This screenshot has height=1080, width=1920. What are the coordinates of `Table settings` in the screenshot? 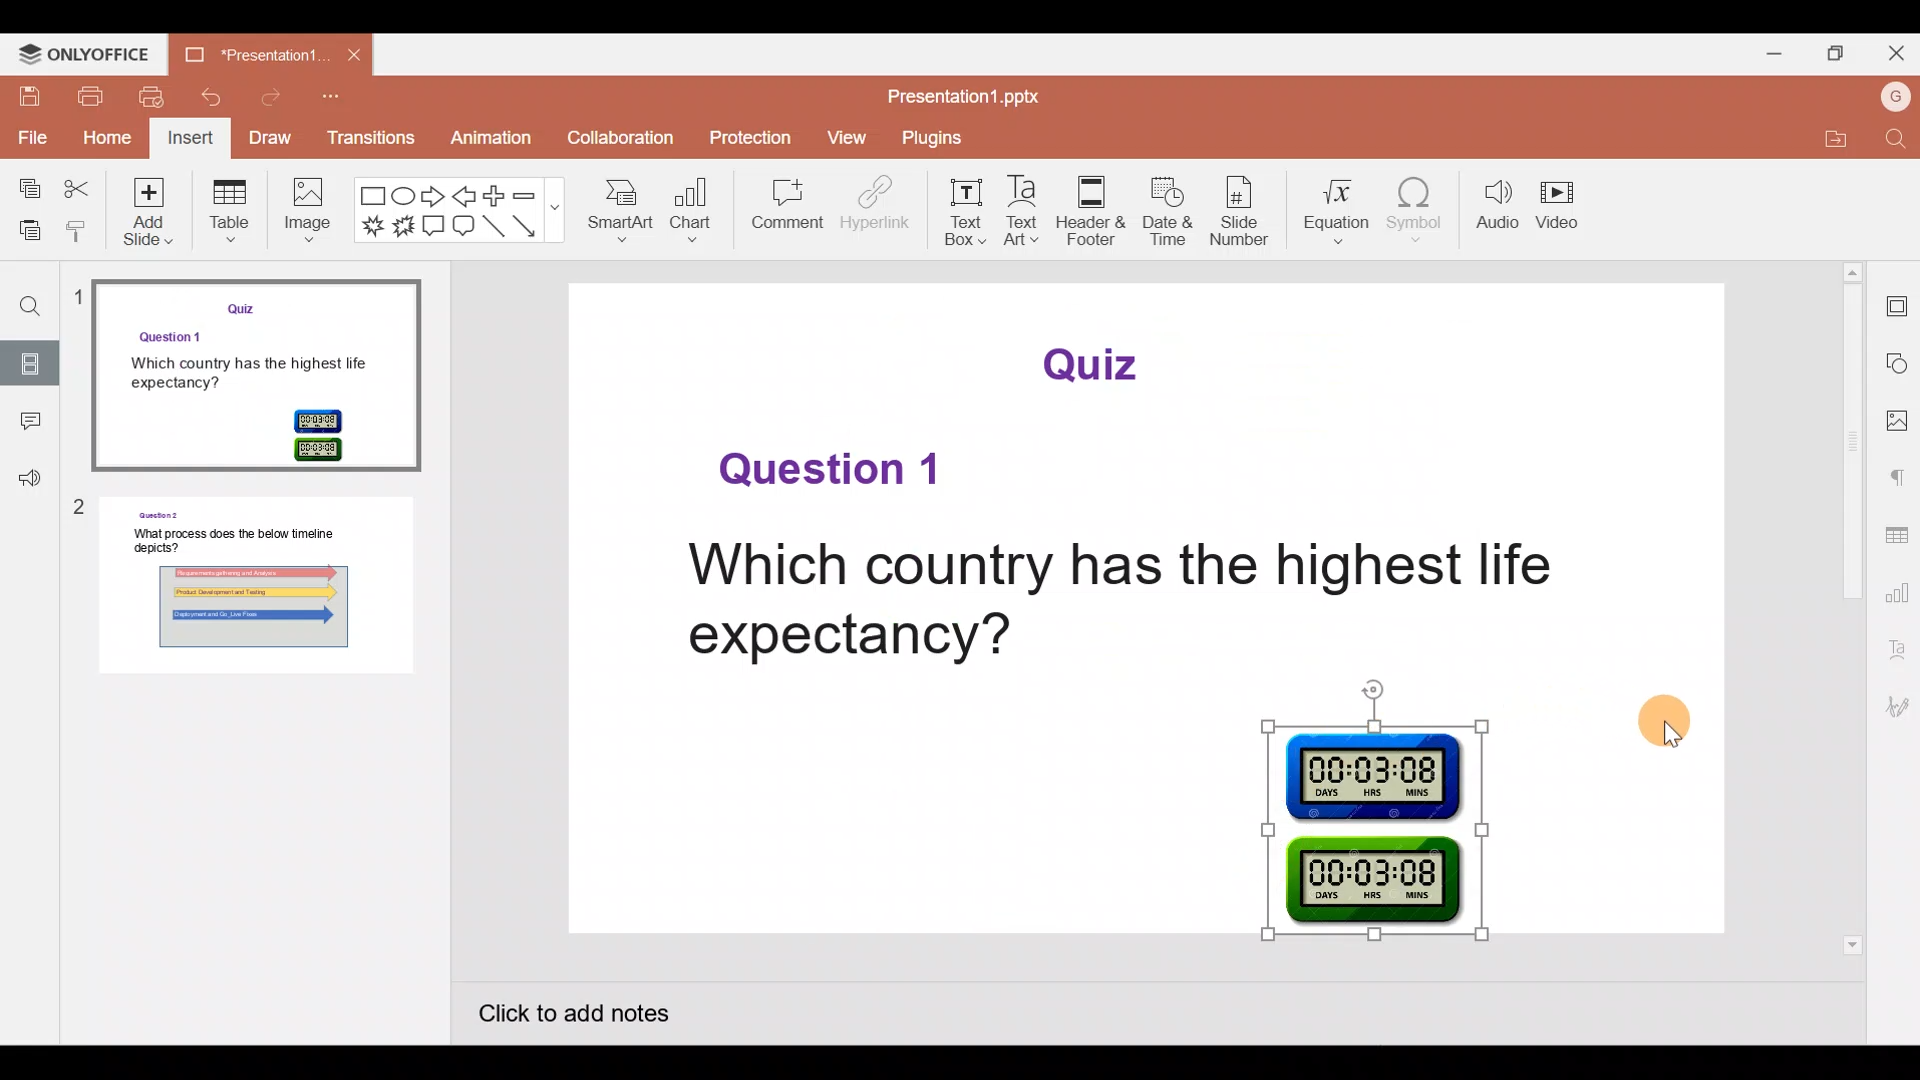 It's located at (1896, 538).